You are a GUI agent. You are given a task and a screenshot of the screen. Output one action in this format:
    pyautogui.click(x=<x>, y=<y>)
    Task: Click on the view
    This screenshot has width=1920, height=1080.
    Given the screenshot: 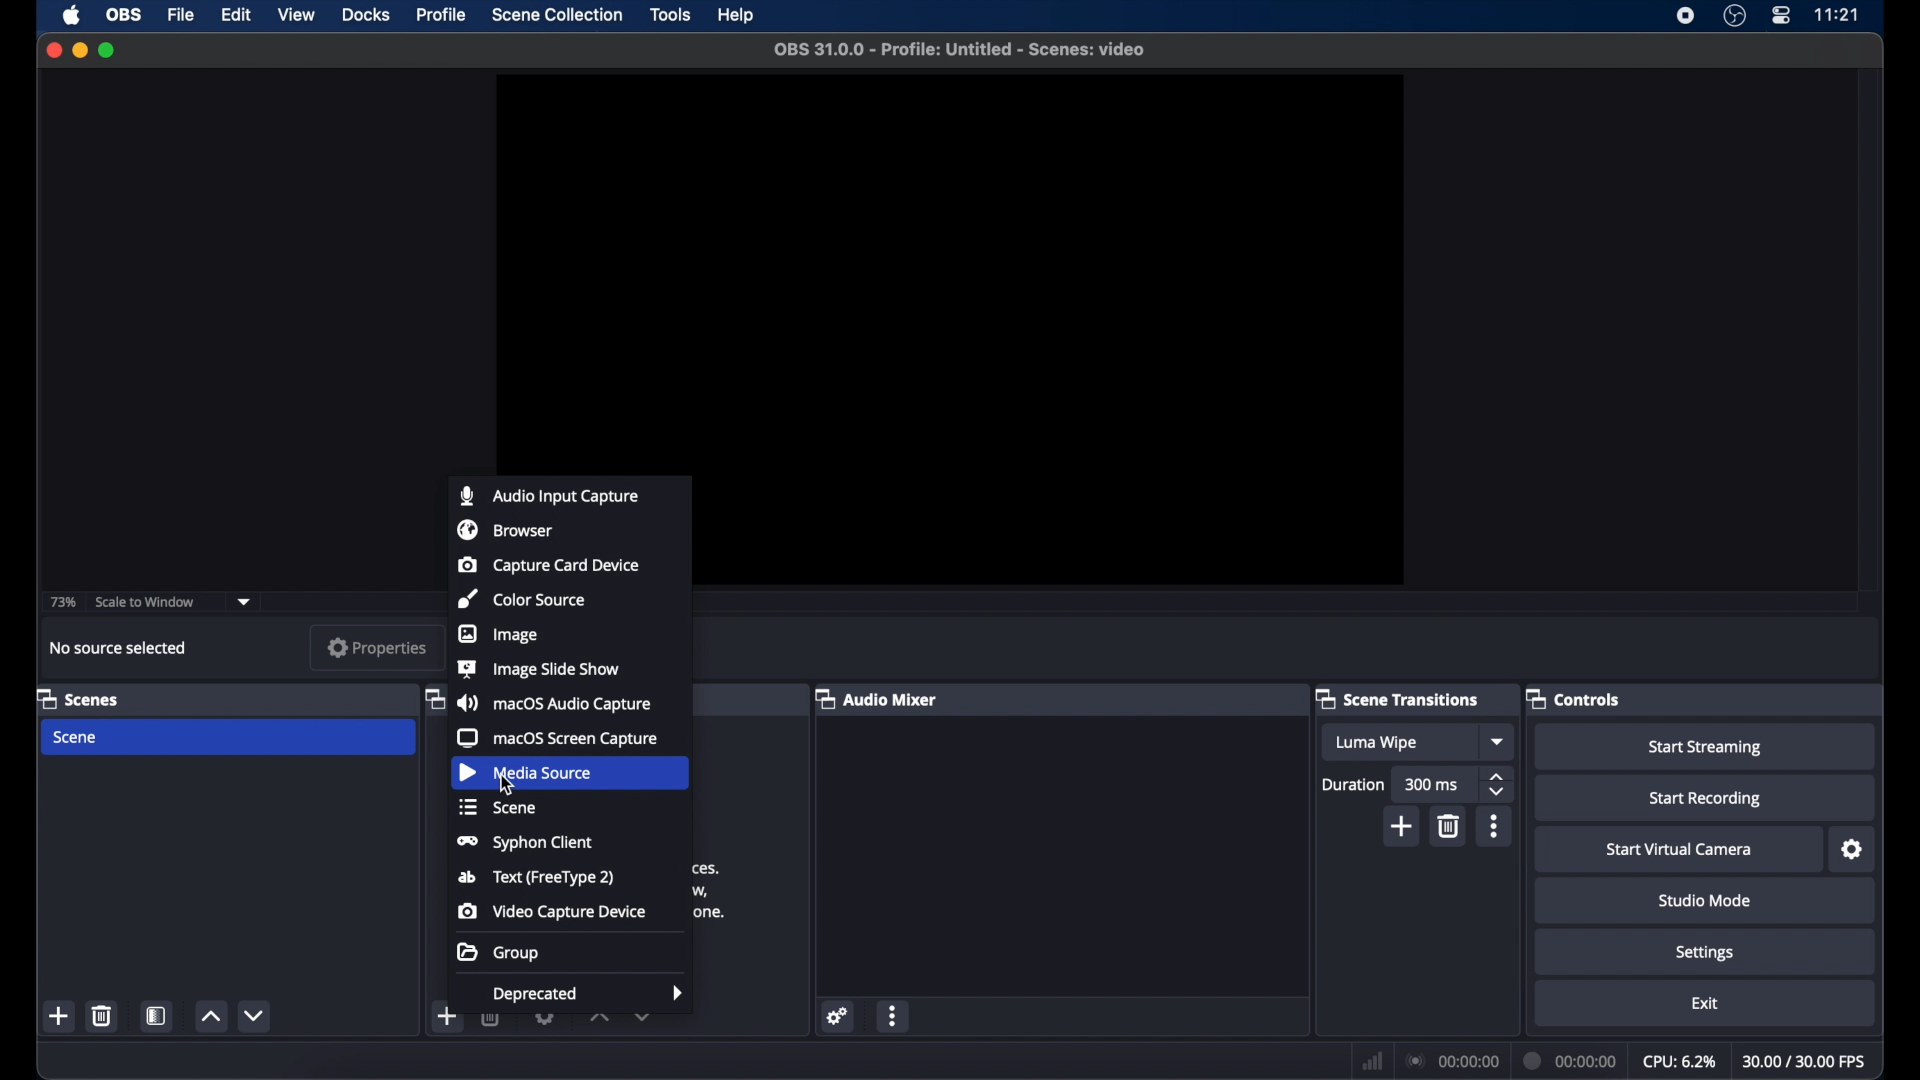 What is the action you would take?
    pyautogui.click(x=295, y=13)
    